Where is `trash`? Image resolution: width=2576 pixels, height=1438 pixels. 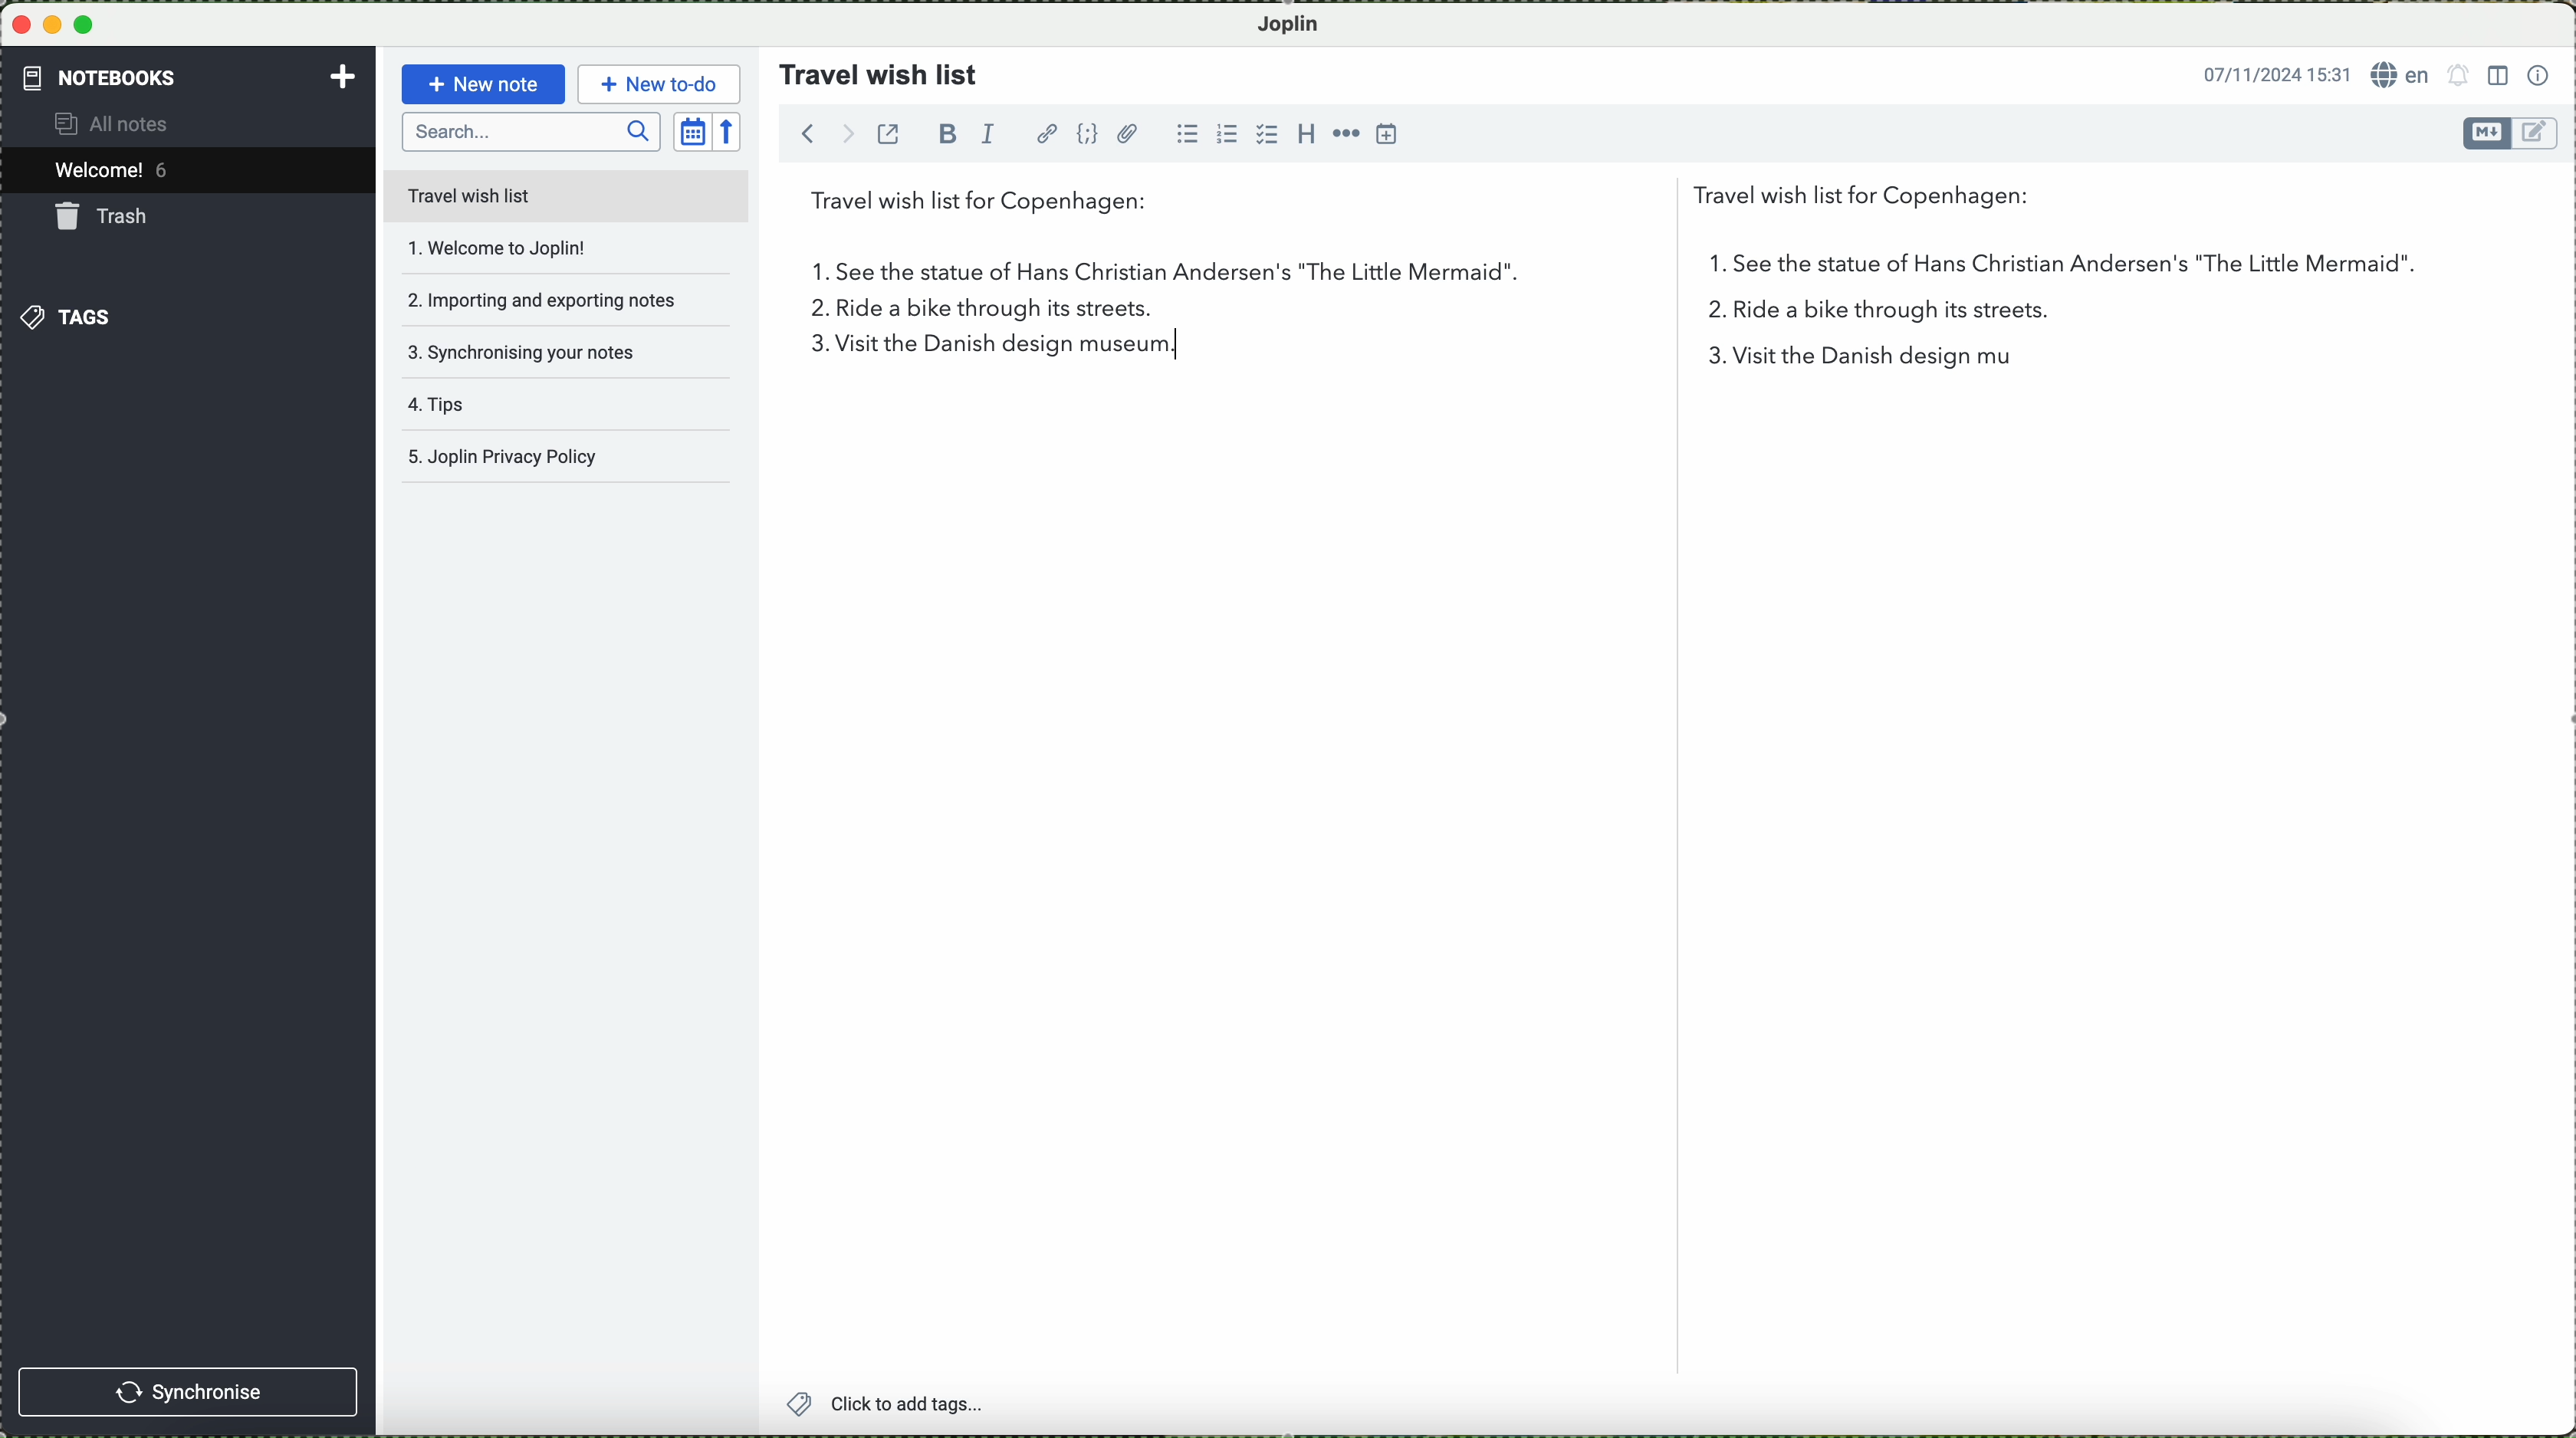
trash is located at coordinates (106, 216).